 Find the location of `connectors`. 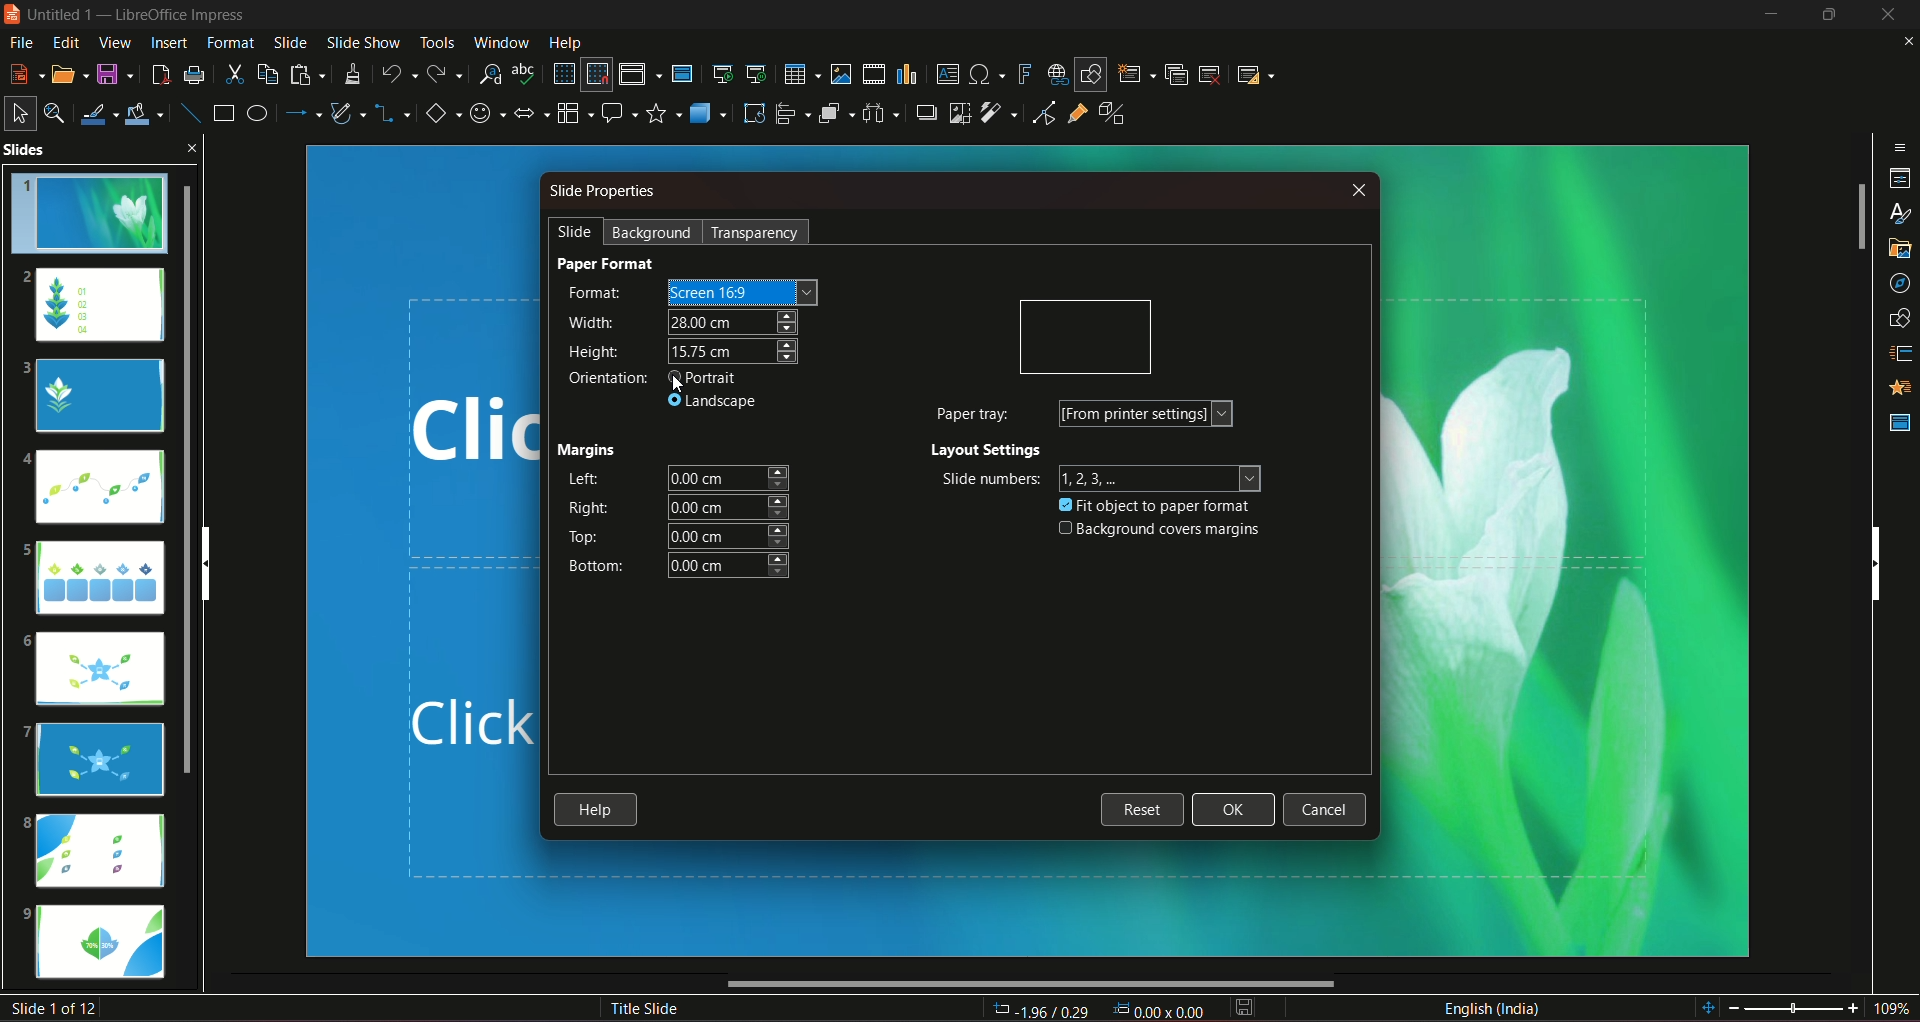

connectors is located at coordinates (393, 114).